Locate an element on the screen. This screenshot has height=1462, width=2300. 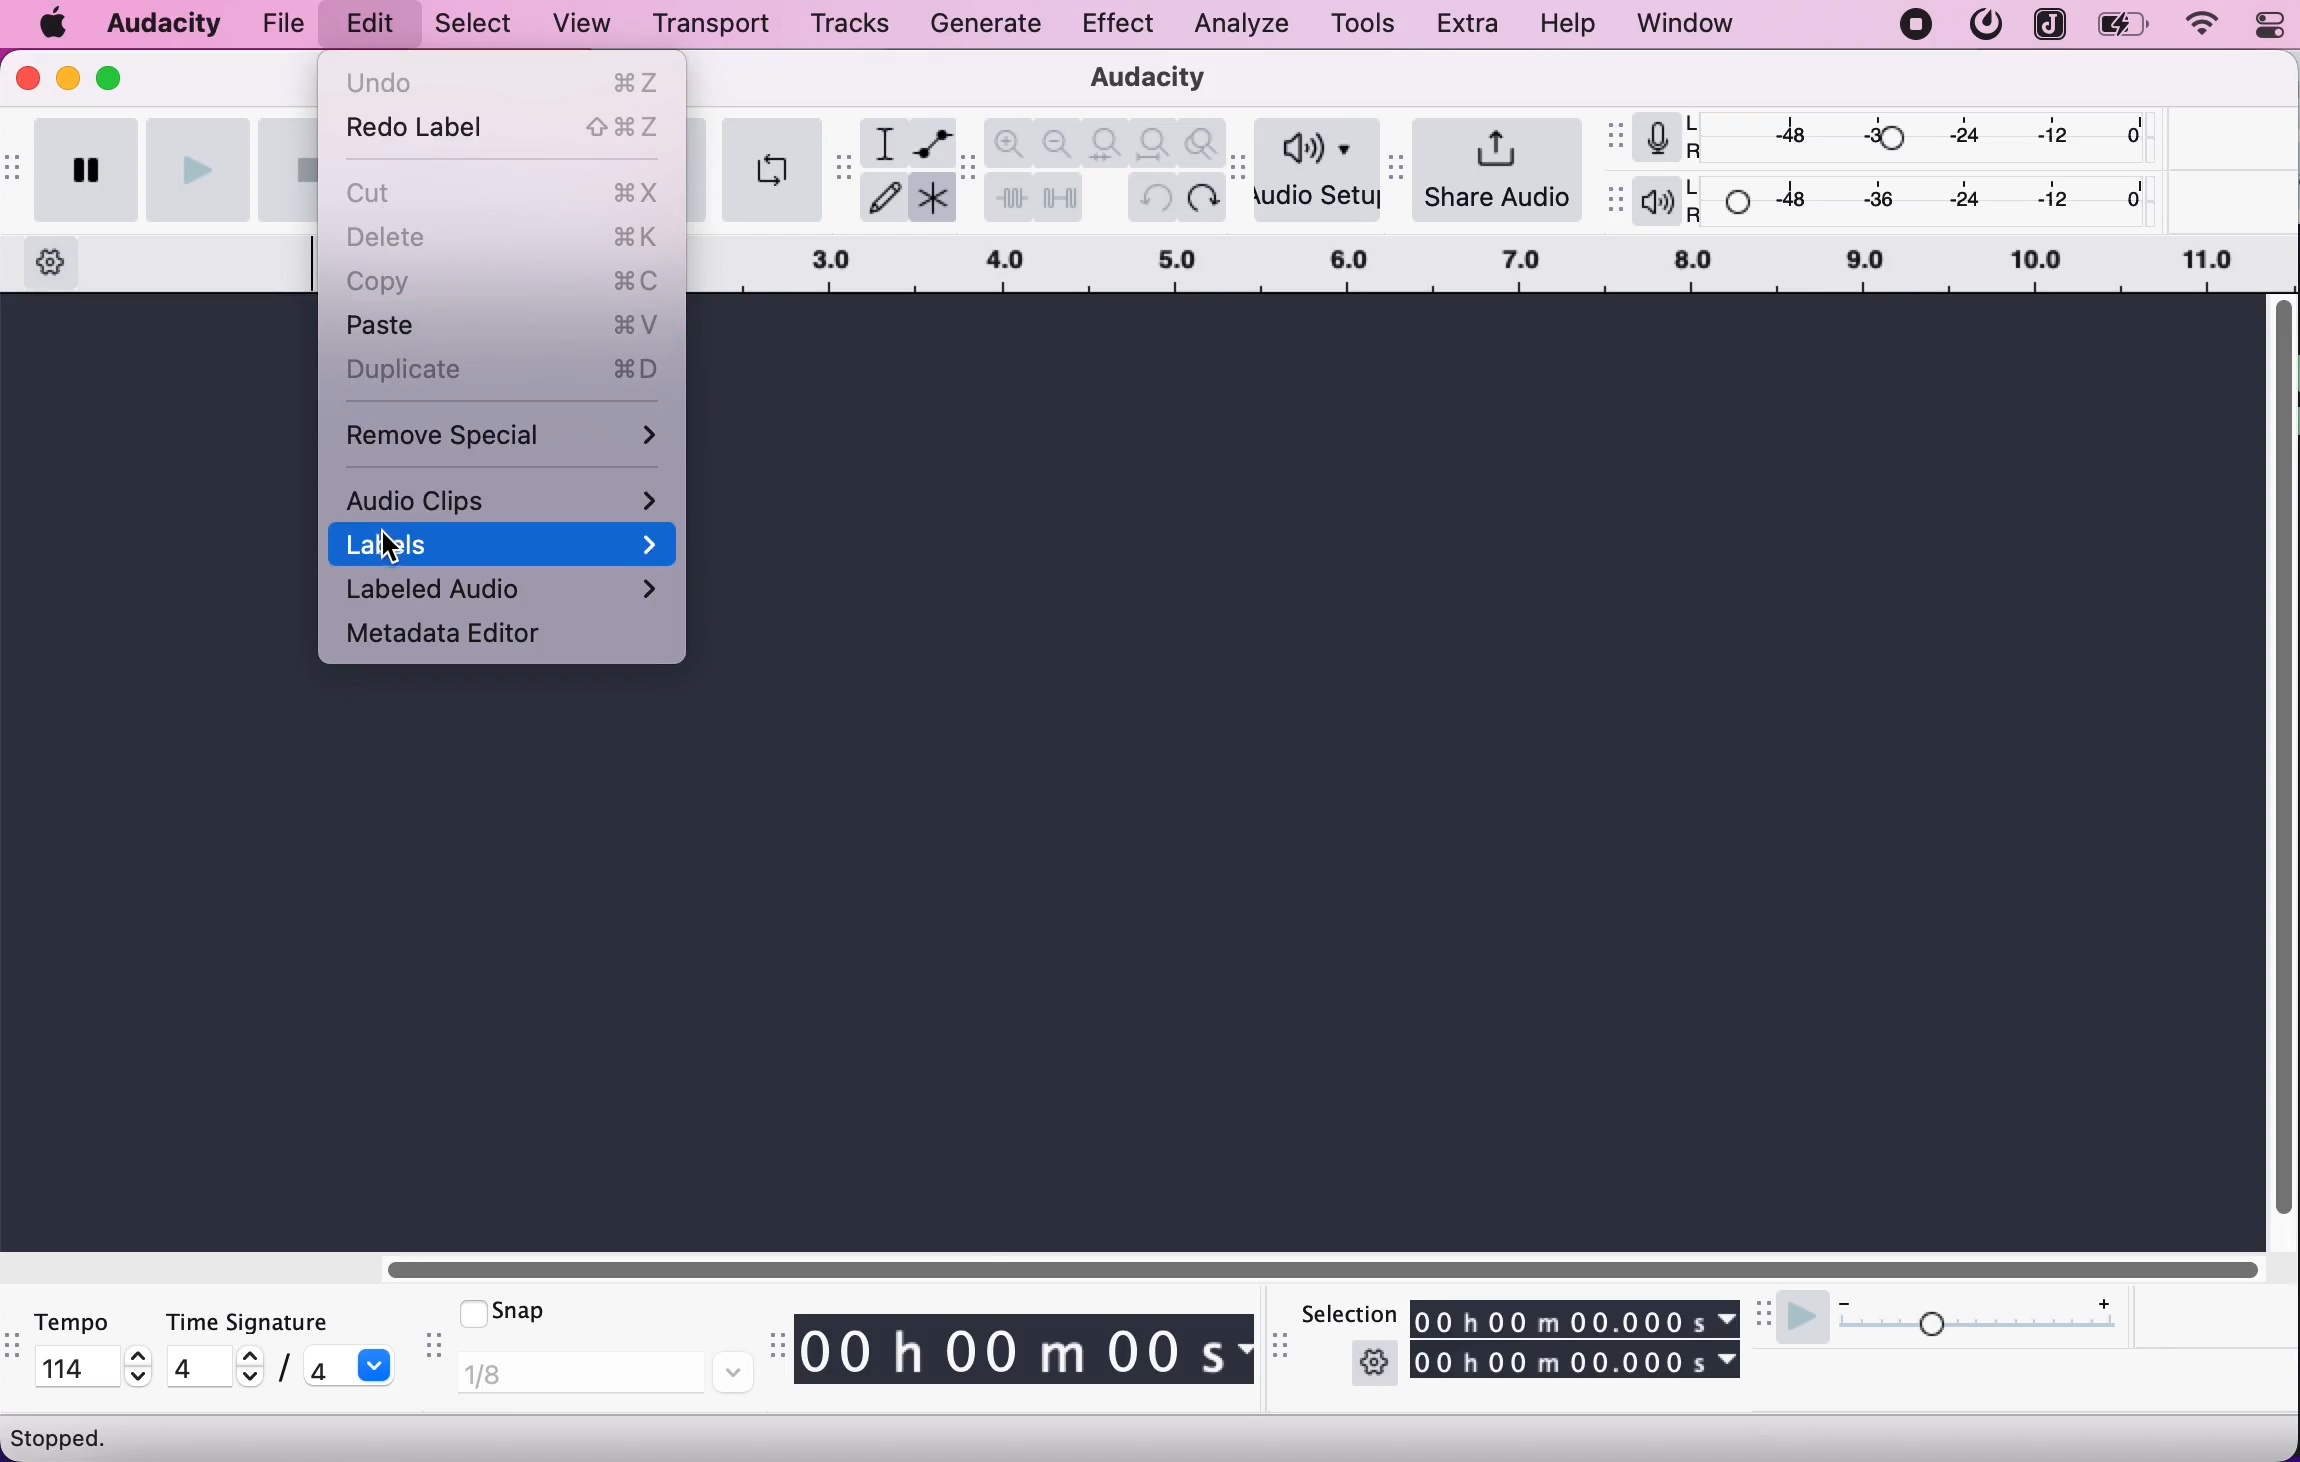
share audio is located at coordinates (1504, 168).